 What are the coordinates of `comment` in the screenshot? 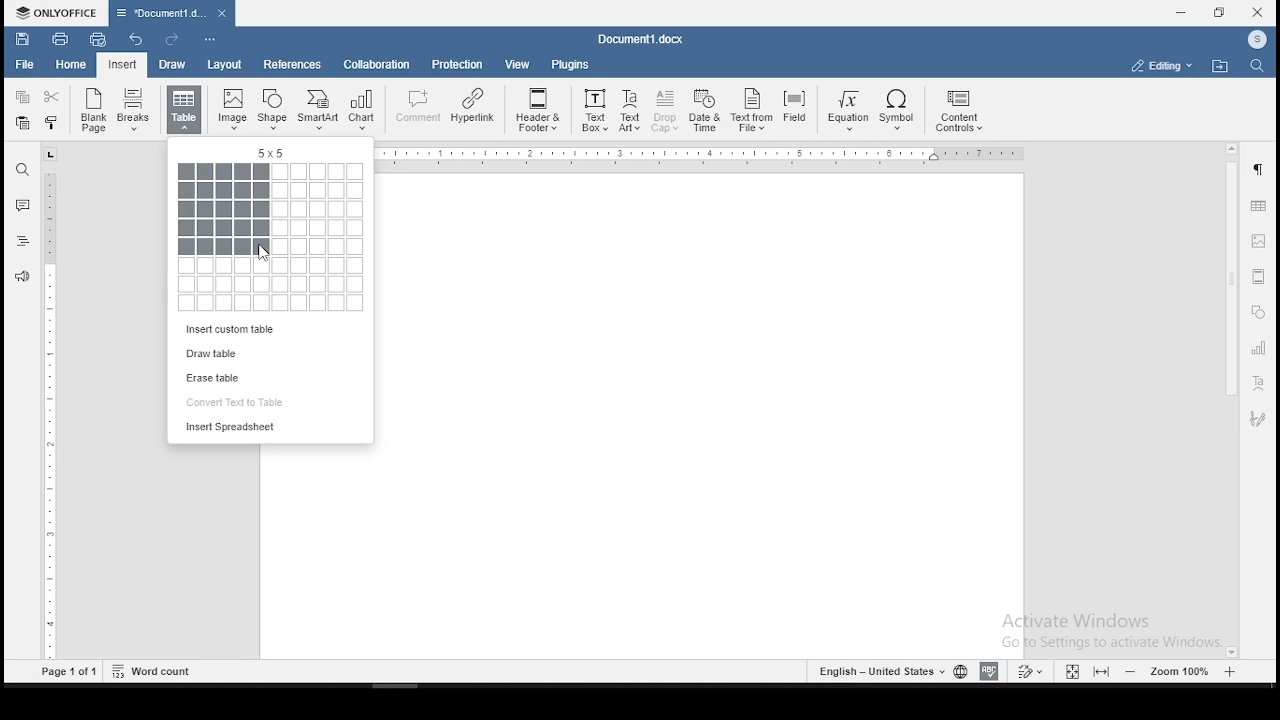 It's located at (22, 203).